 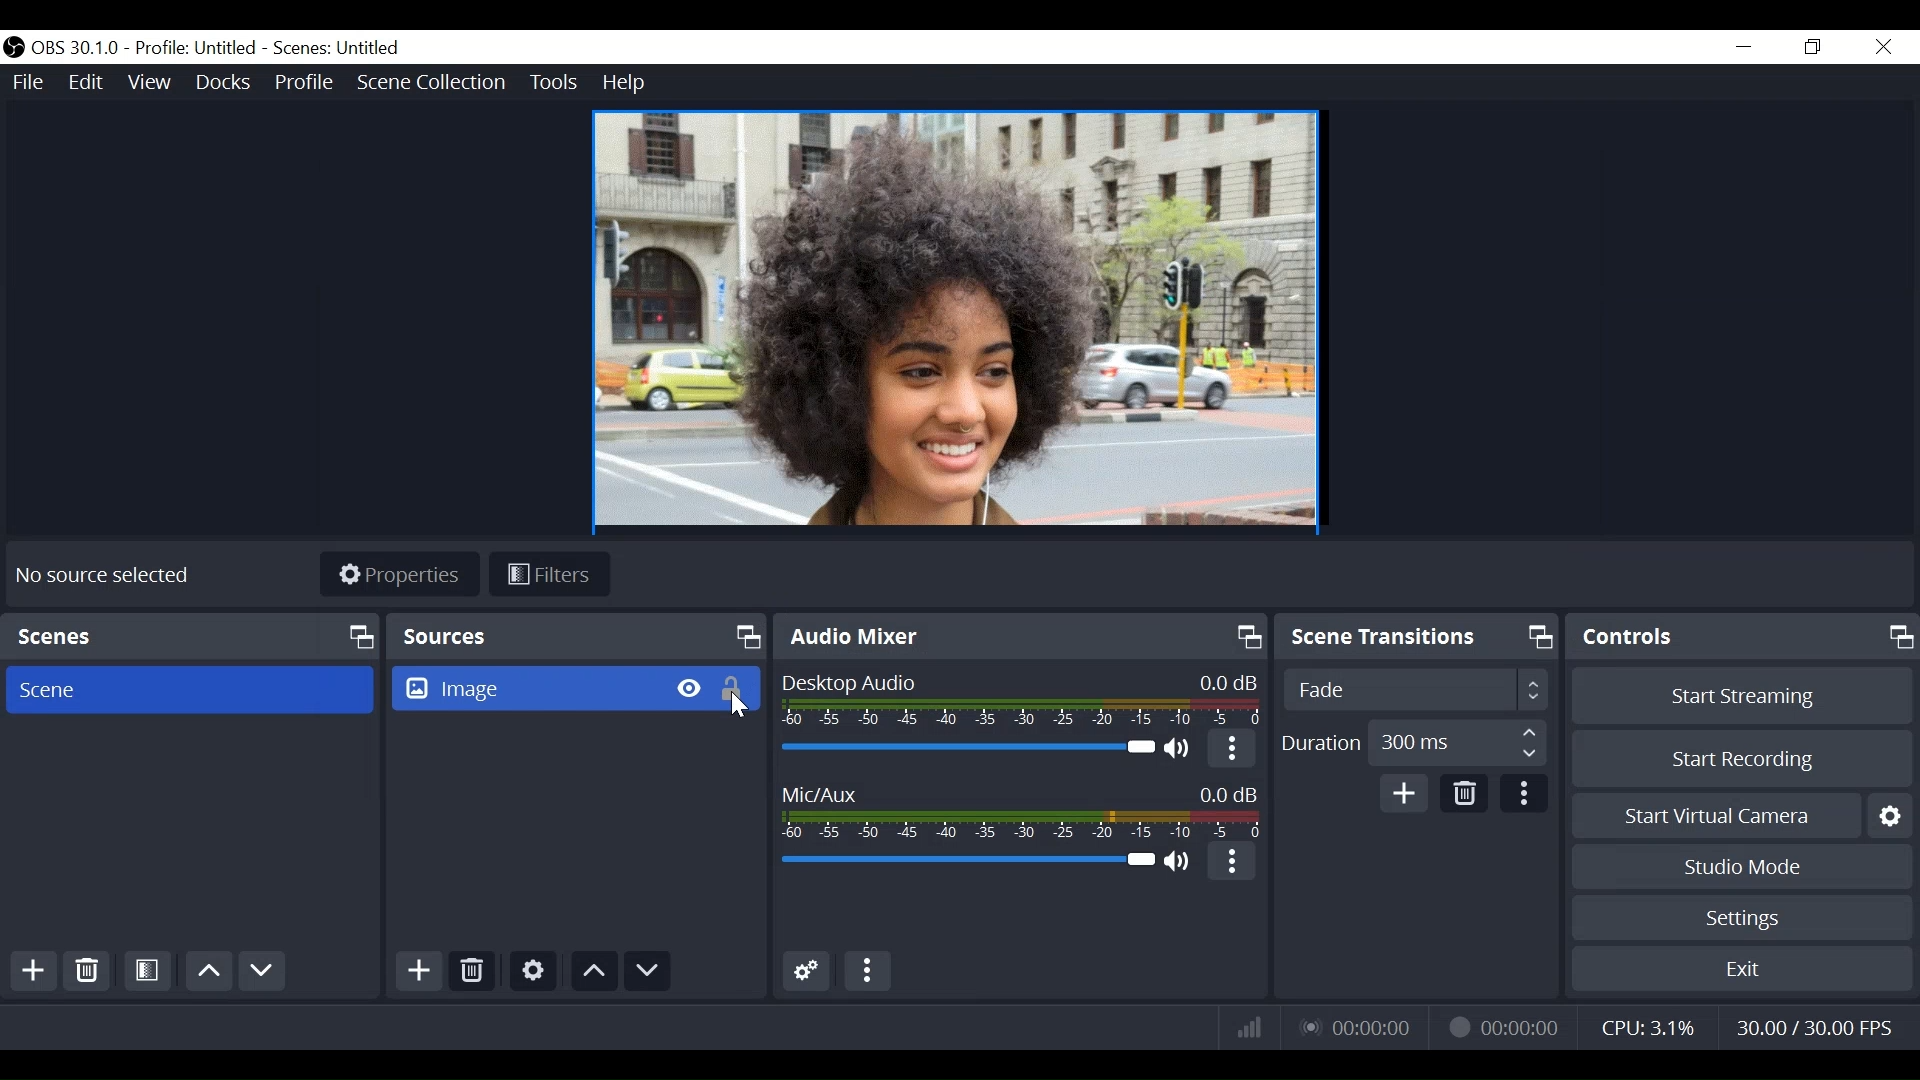 I want to click on Start Virtual Camera, so click(x=1713, y=815).